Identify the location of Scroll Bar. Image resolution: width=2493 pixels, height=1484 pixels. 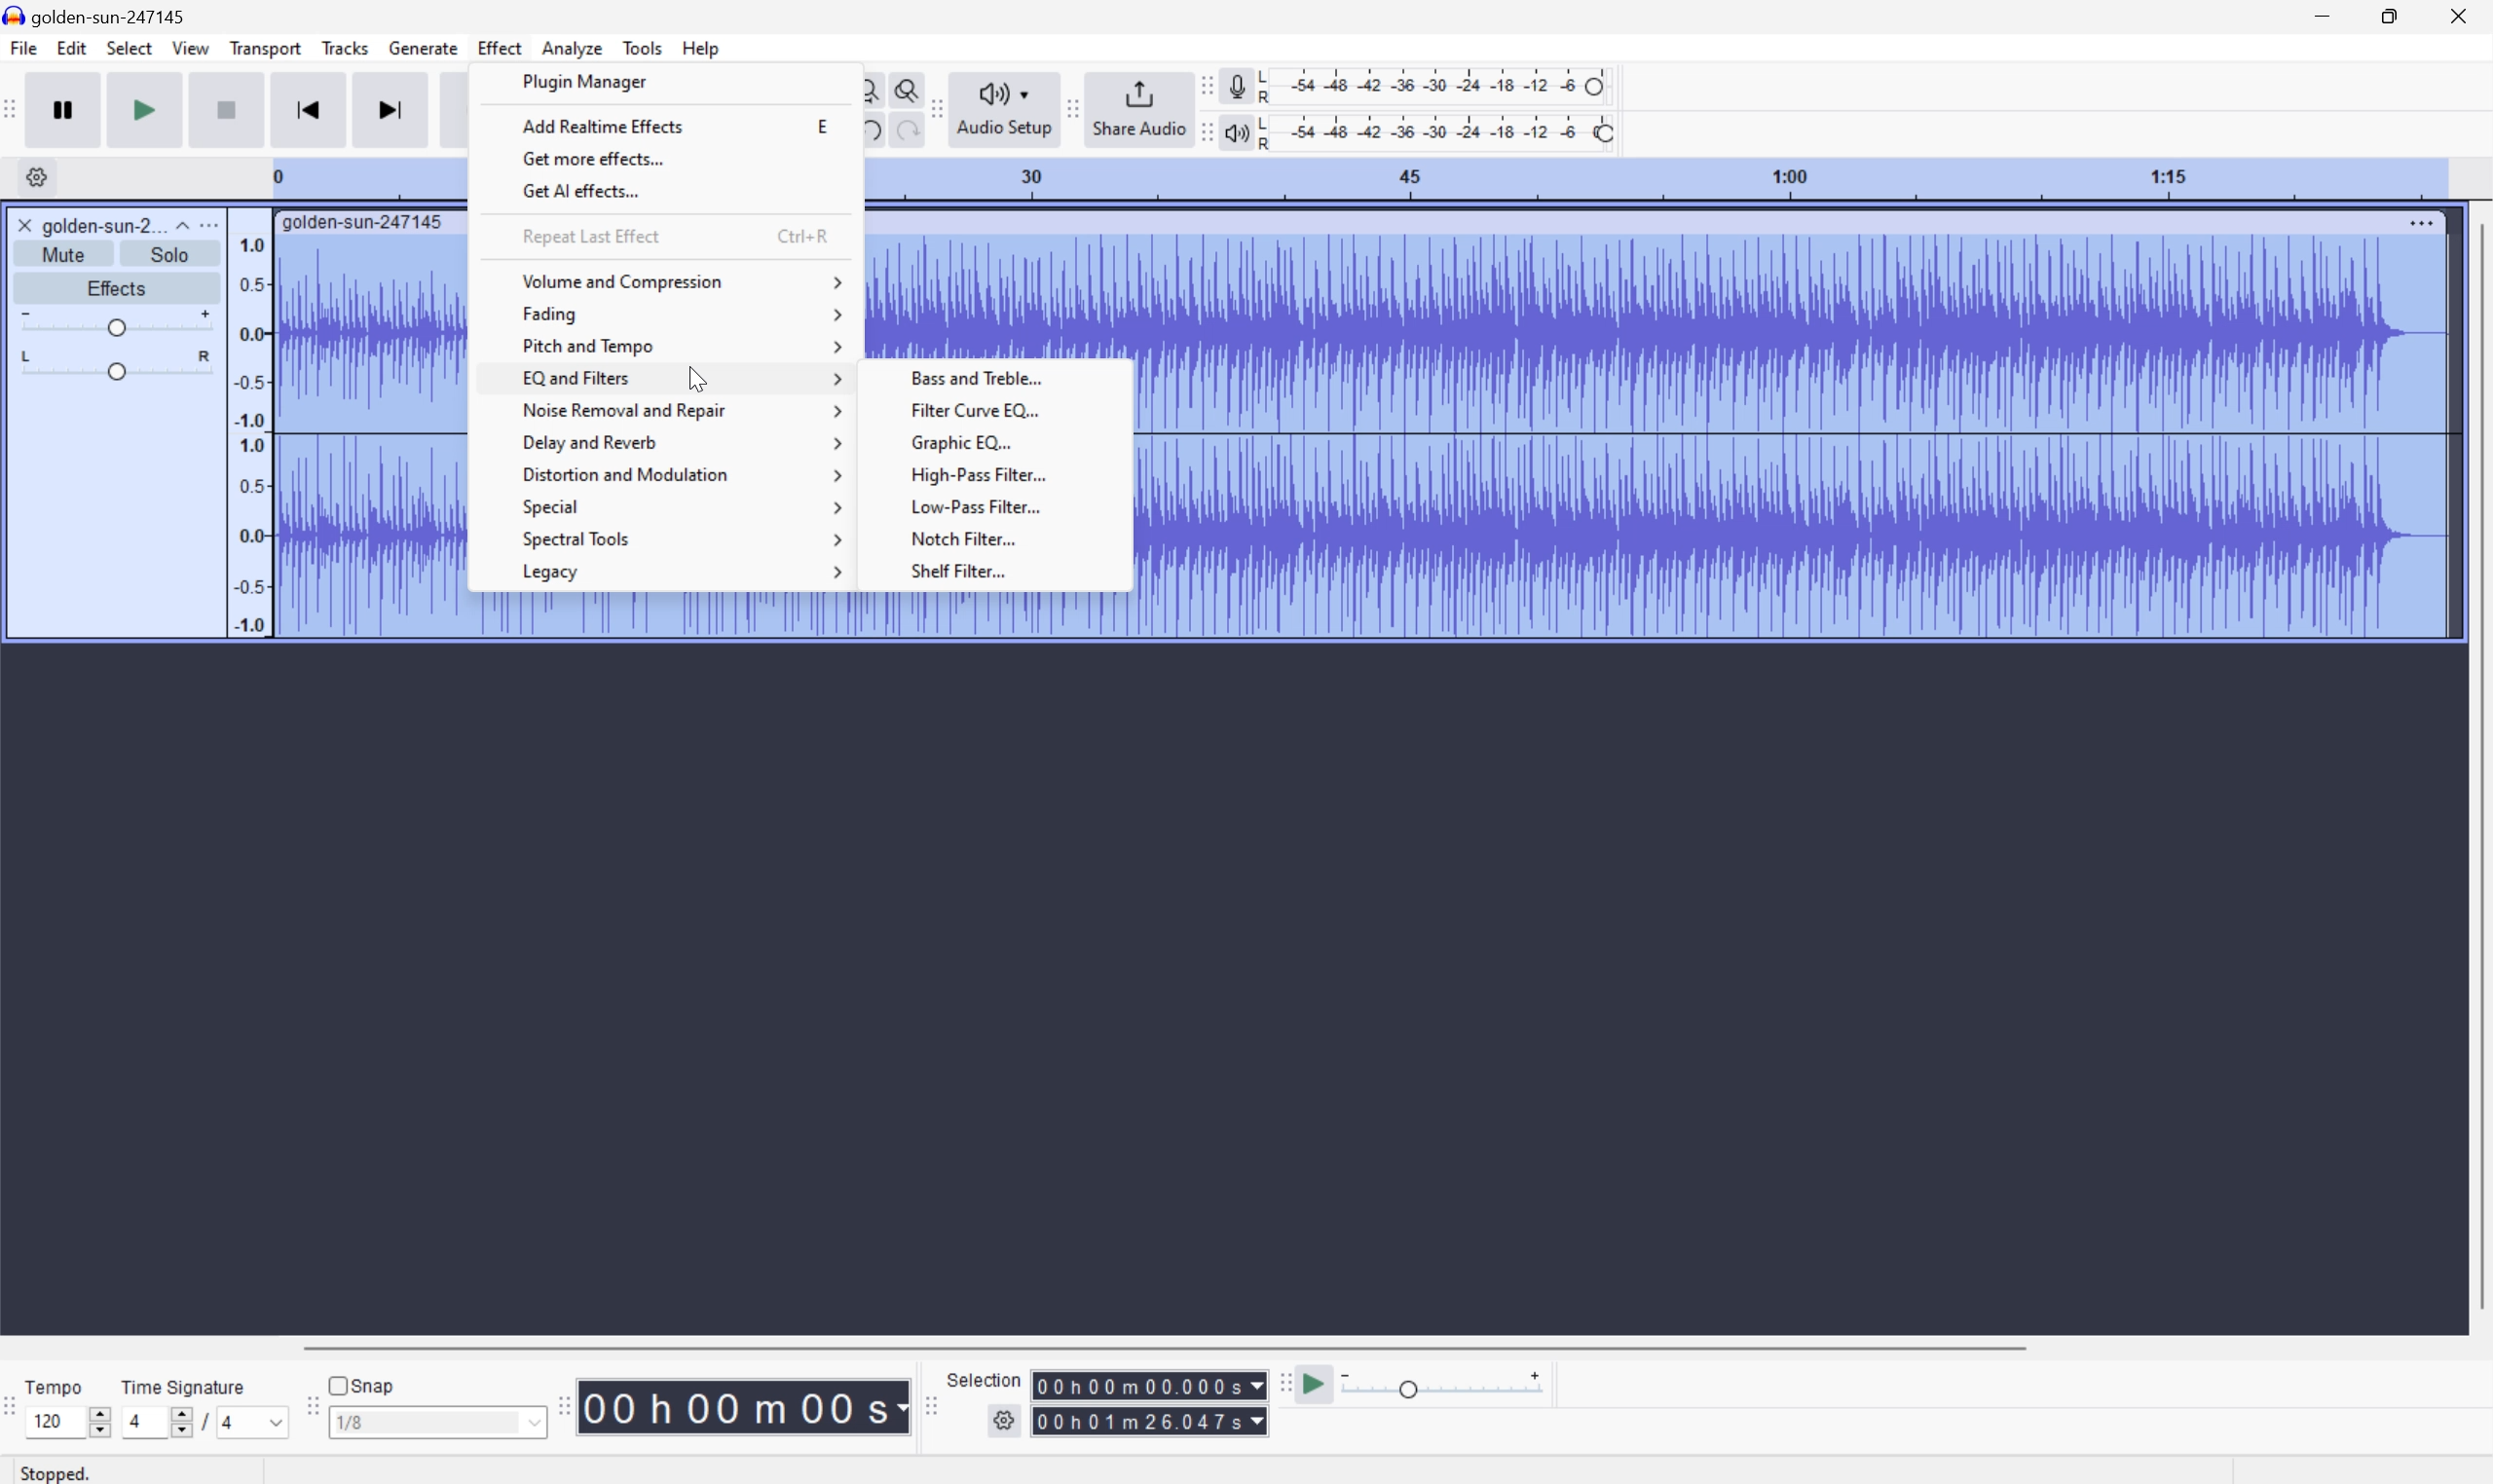
(1164, 1346).